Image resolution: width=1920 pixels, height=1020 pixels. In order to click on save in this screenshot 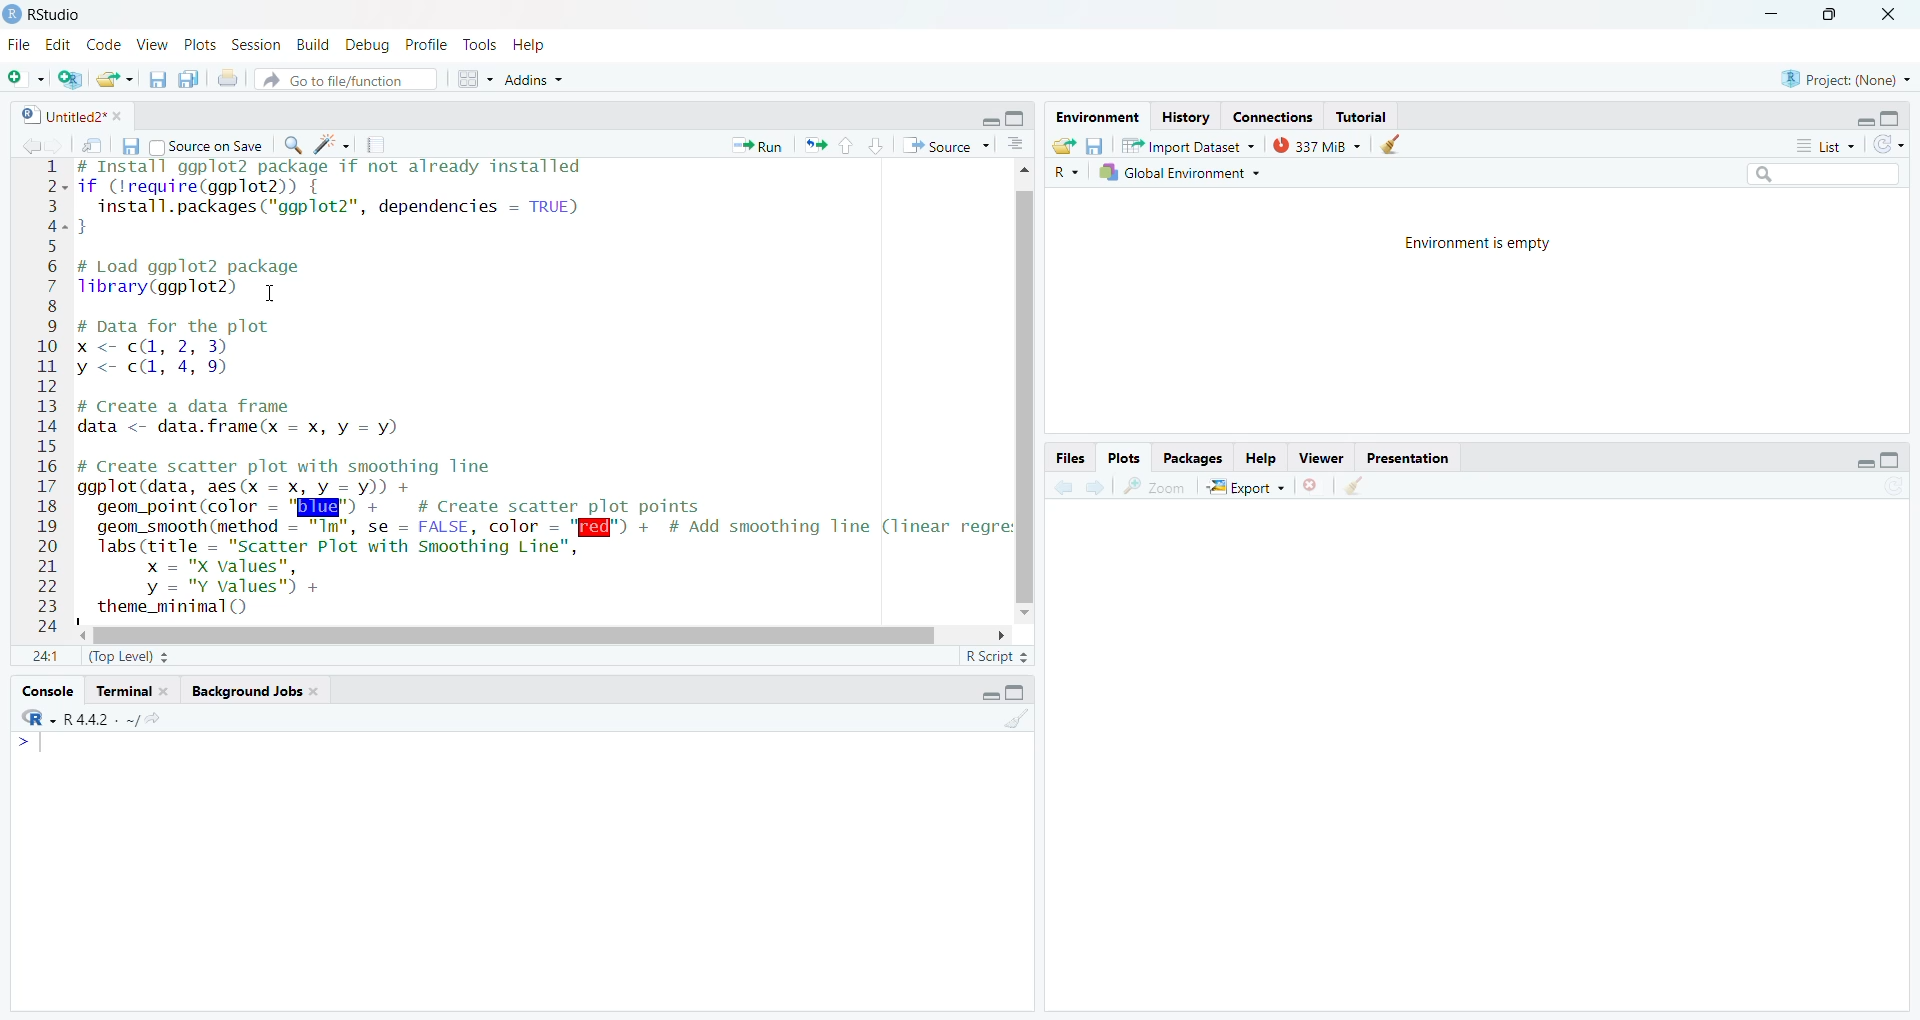, I will do `click(1095, 145)`.